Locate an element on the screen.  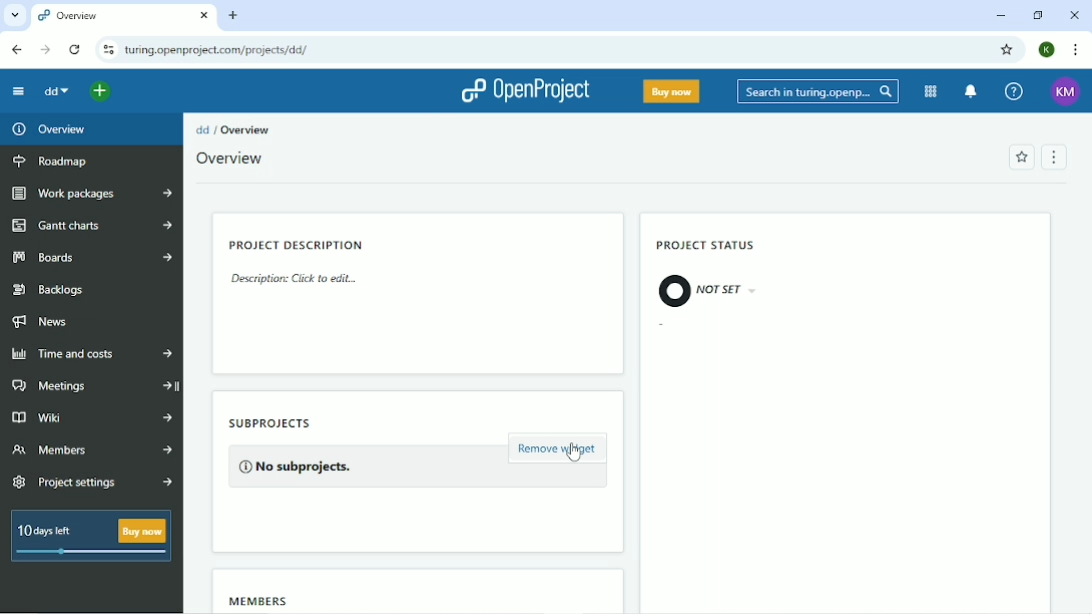
Close is located at coordinates (1076, 14).